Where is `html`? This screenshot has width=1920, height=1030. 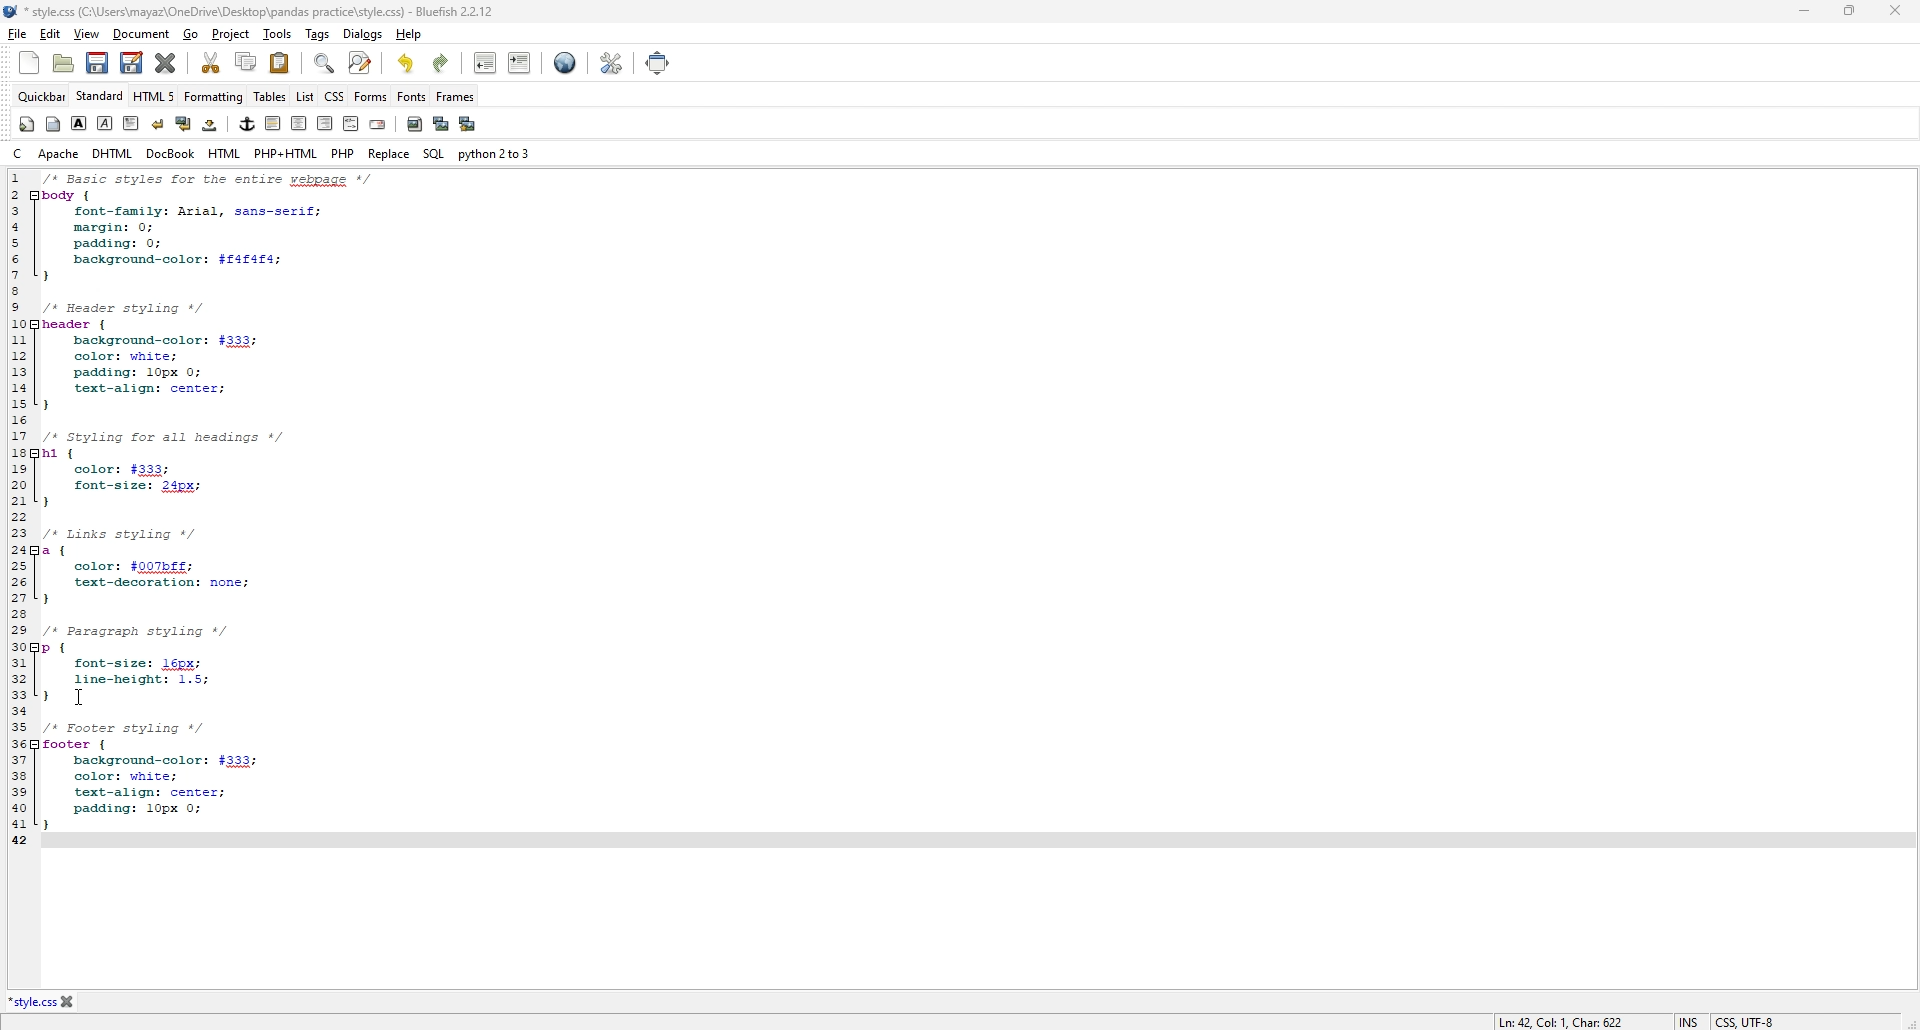 html is located at coordinates (225, 153).